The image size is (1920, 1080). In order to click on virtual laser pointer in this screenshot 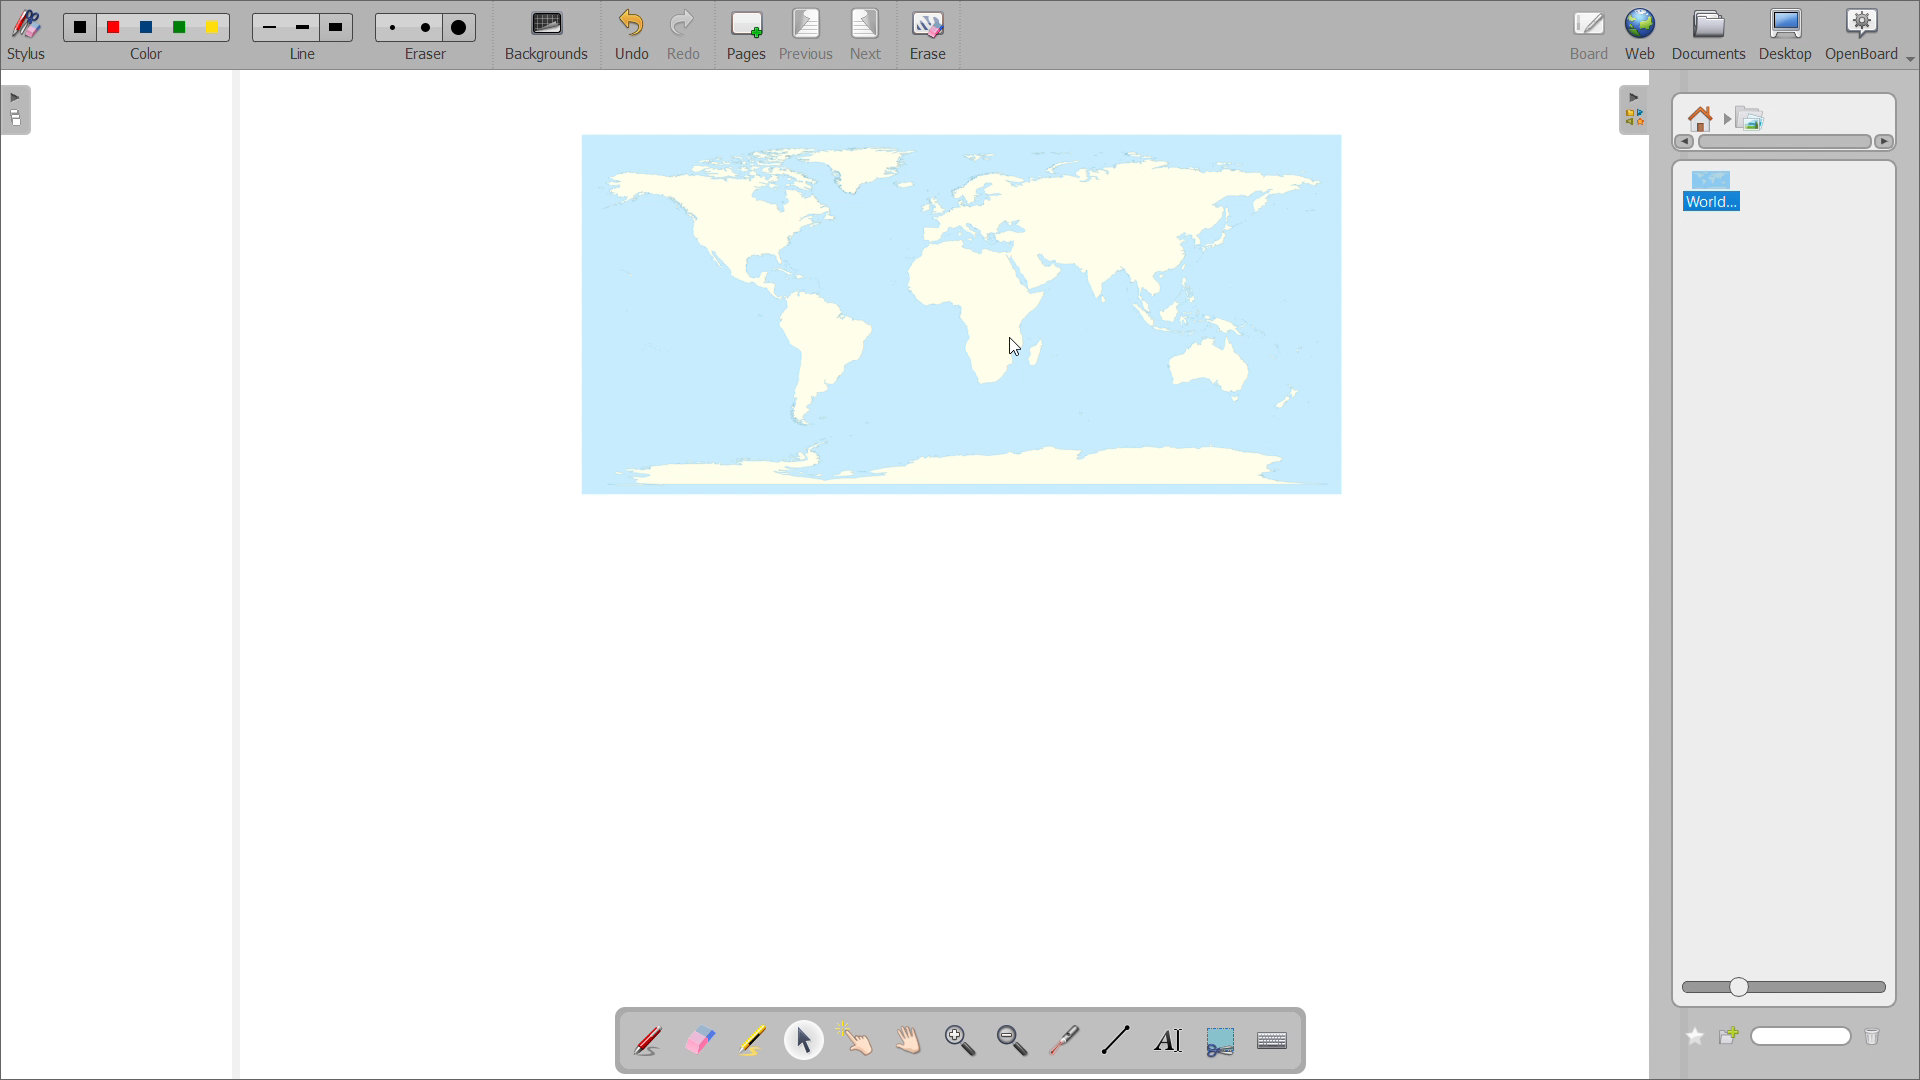, I will do `click(1063, 1039)`.